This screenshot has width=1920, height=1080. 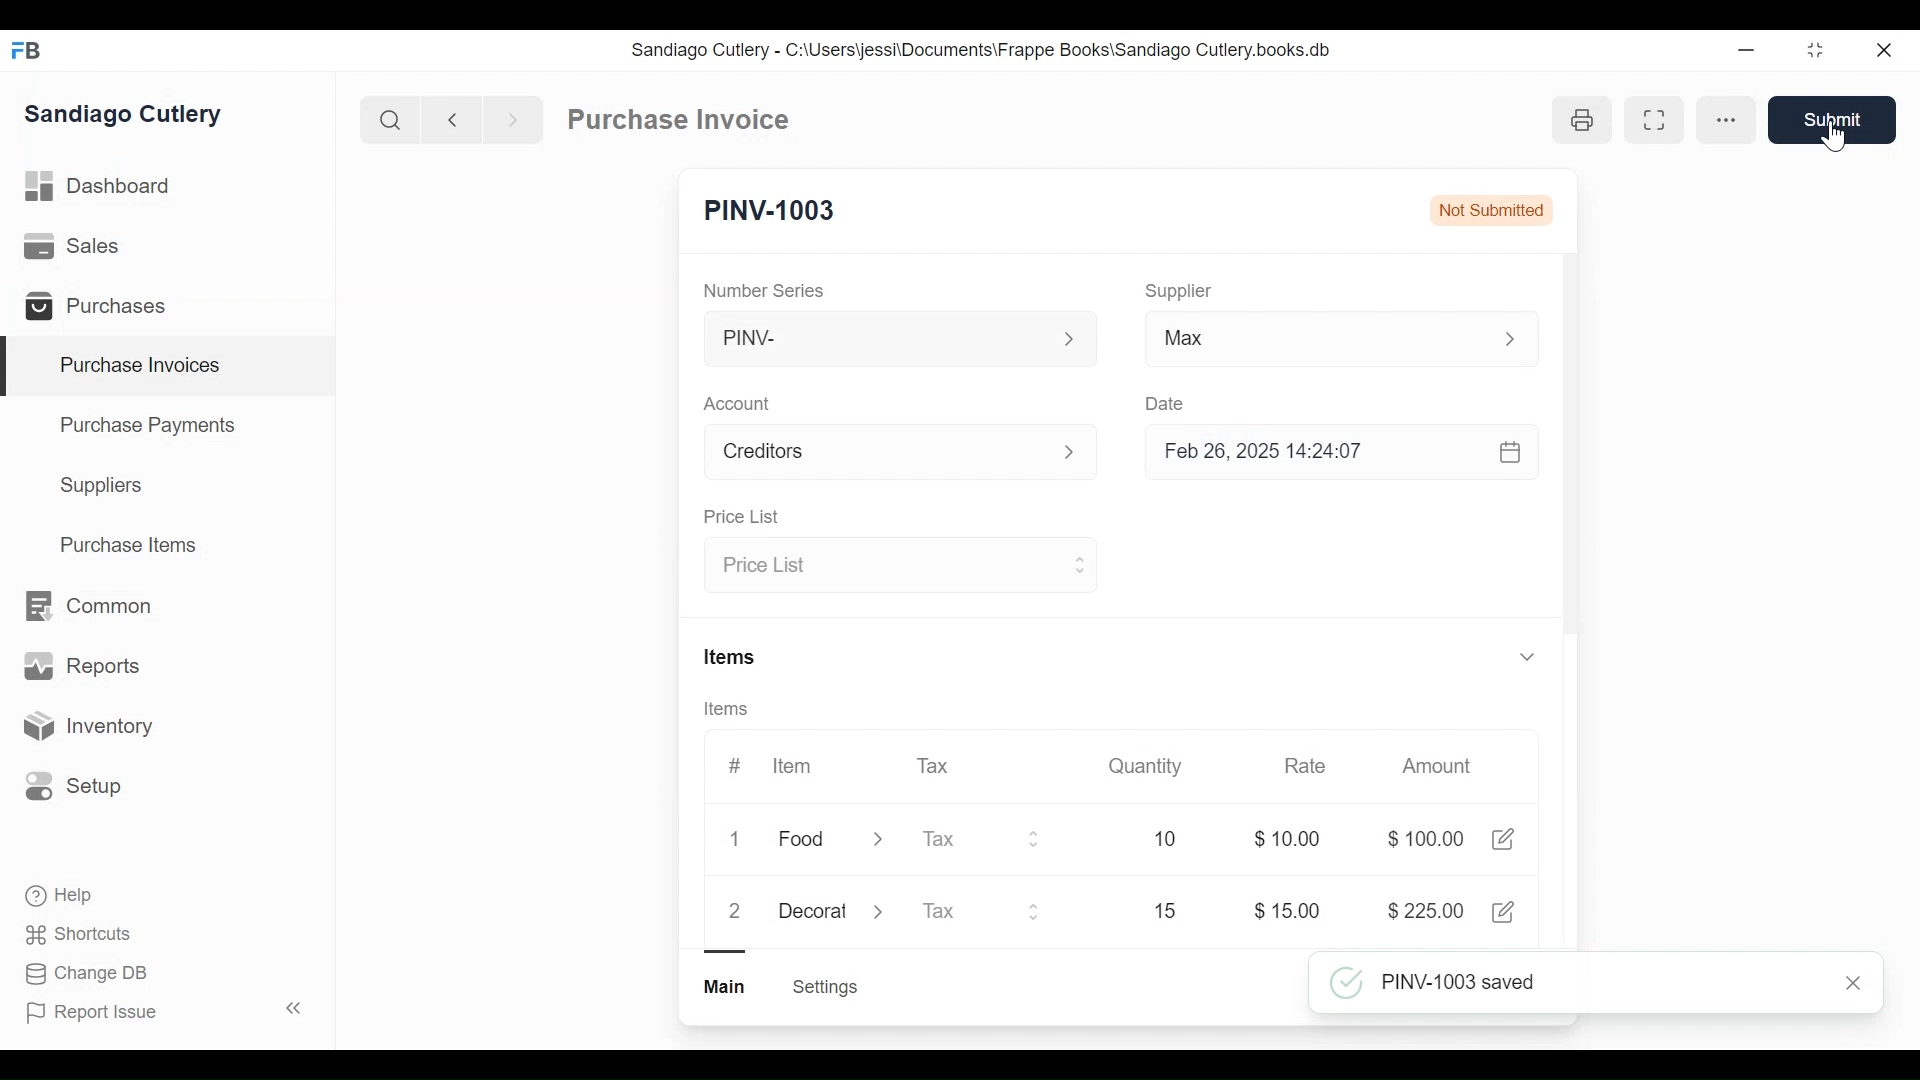 What do you see at coordinates (1582, 119) in the screenshot?
I see `Print` at bounding box center [1582, 119].